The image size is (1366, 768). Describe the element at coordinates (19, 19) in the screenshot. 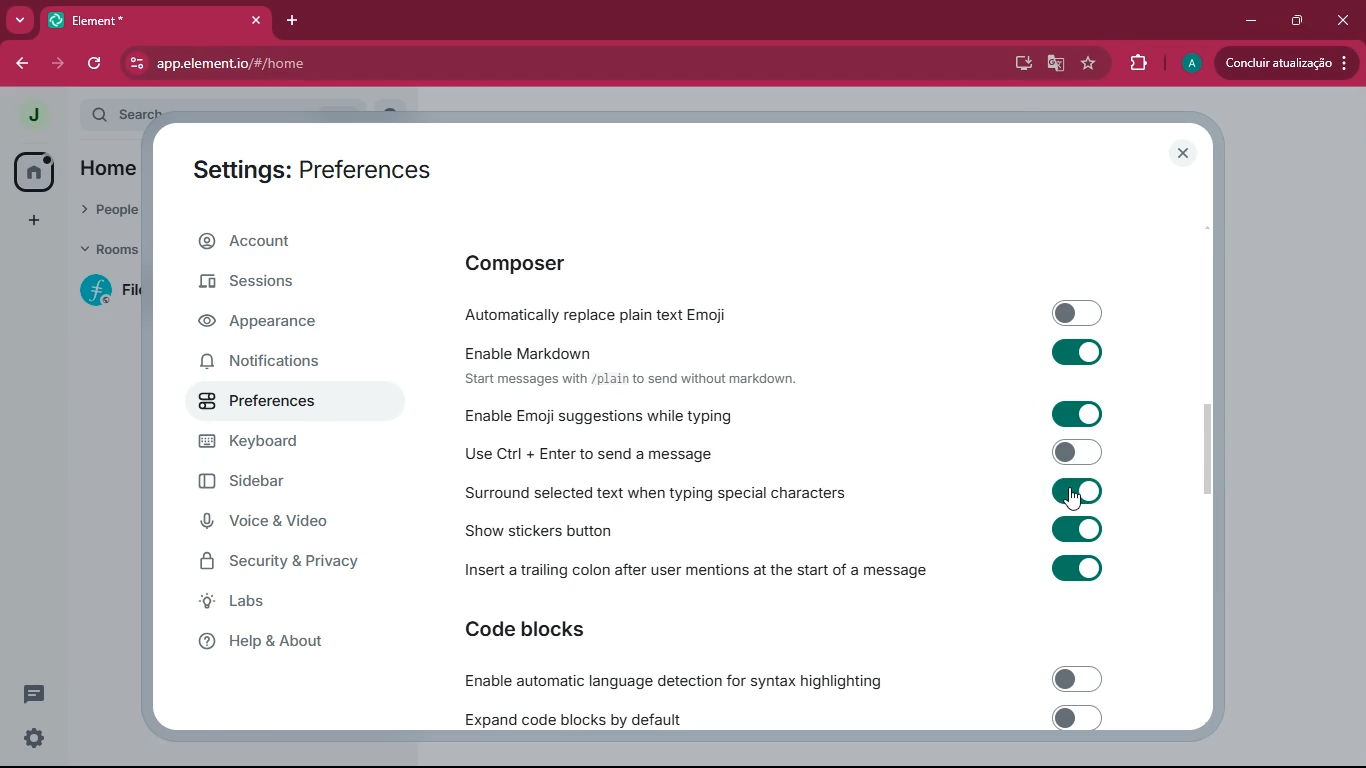

I see `more` at that location.